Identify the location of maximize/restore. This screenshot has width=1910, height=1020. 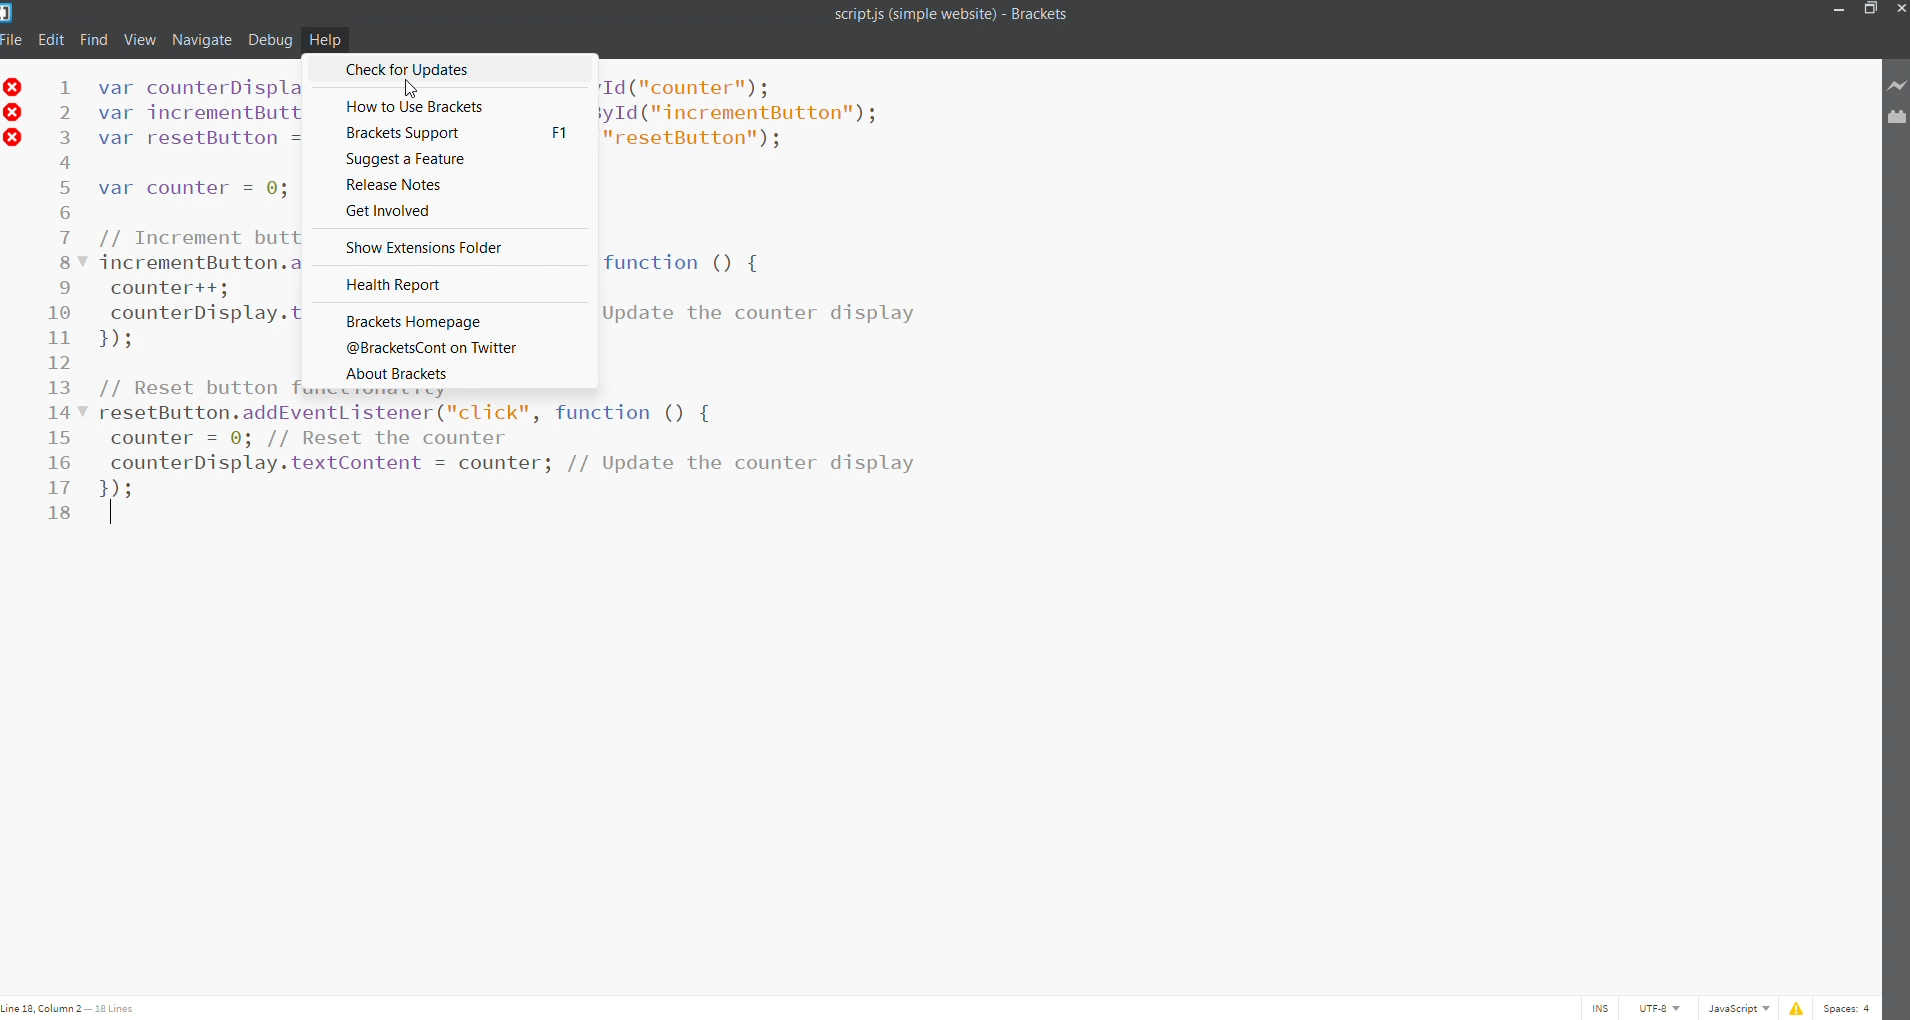
(1868, 12).